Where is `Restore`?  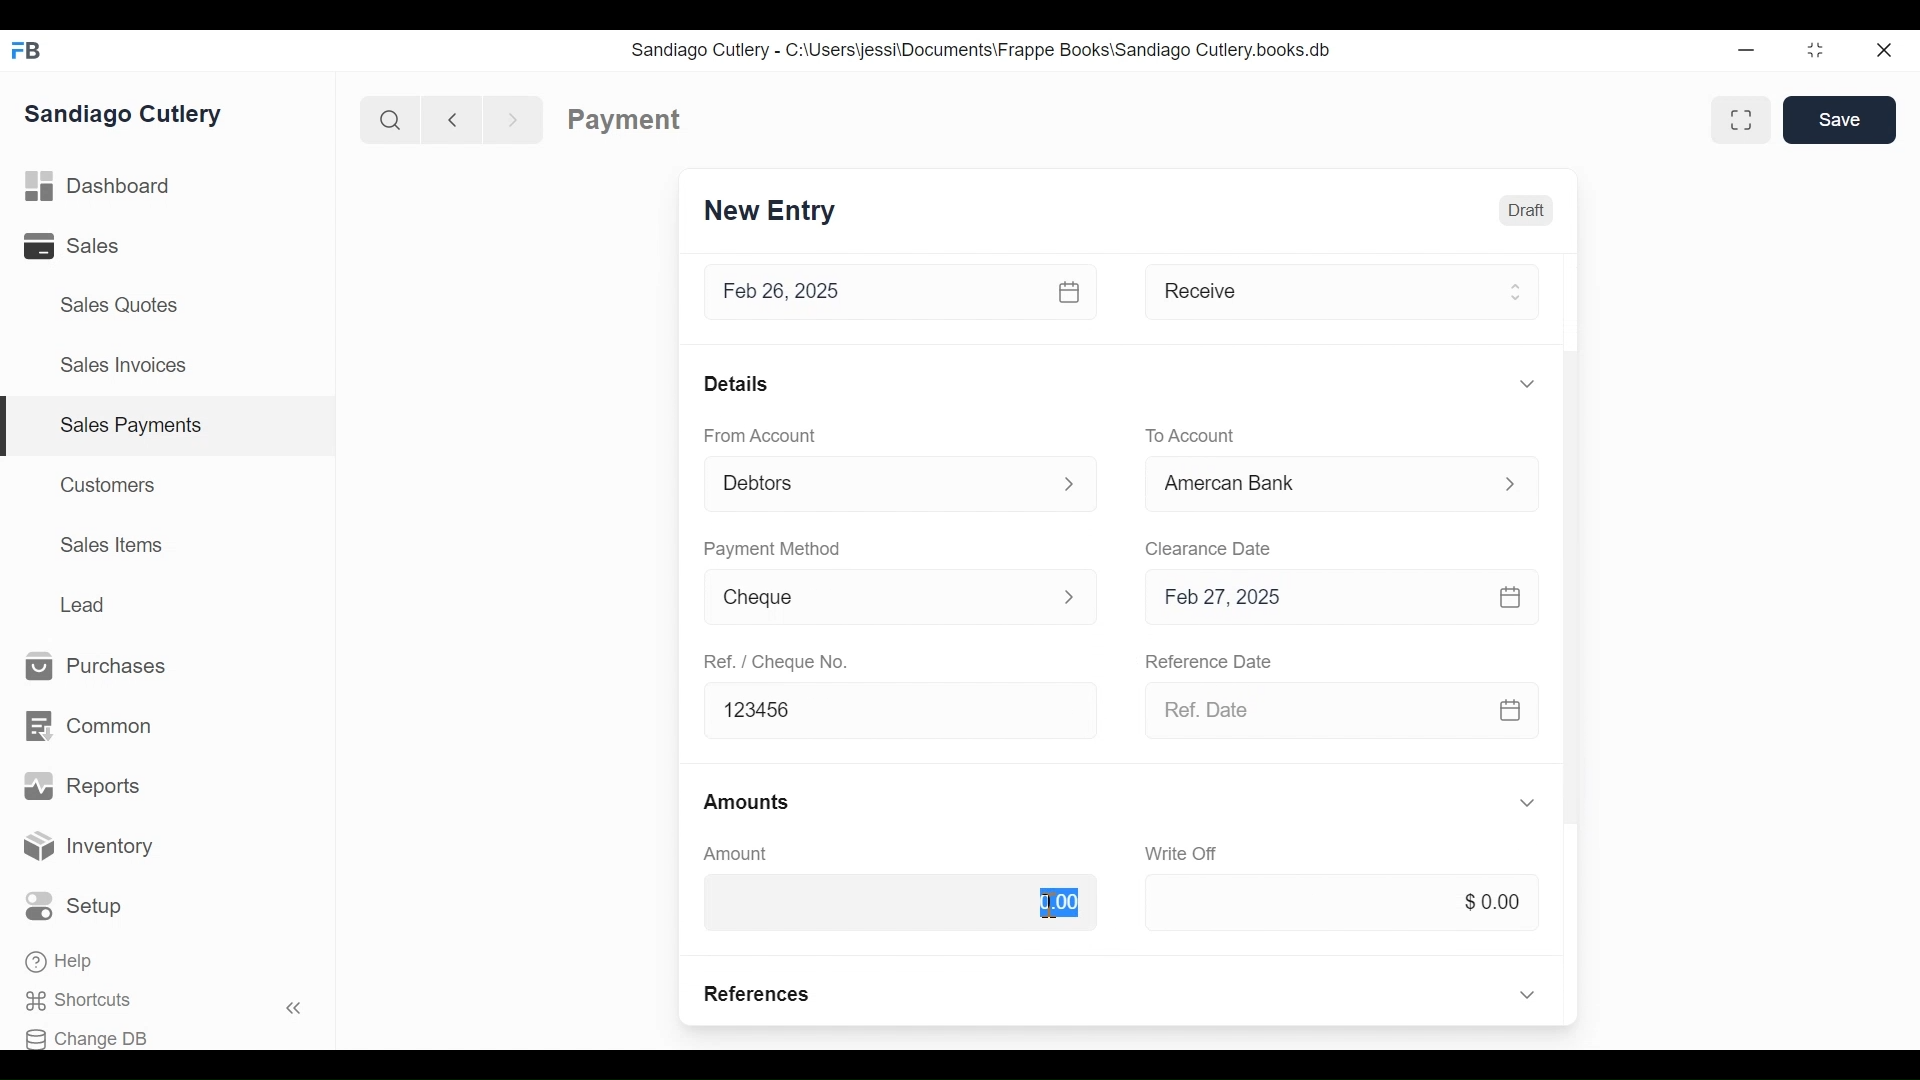
Restore is located at coordinates (1815, 52).